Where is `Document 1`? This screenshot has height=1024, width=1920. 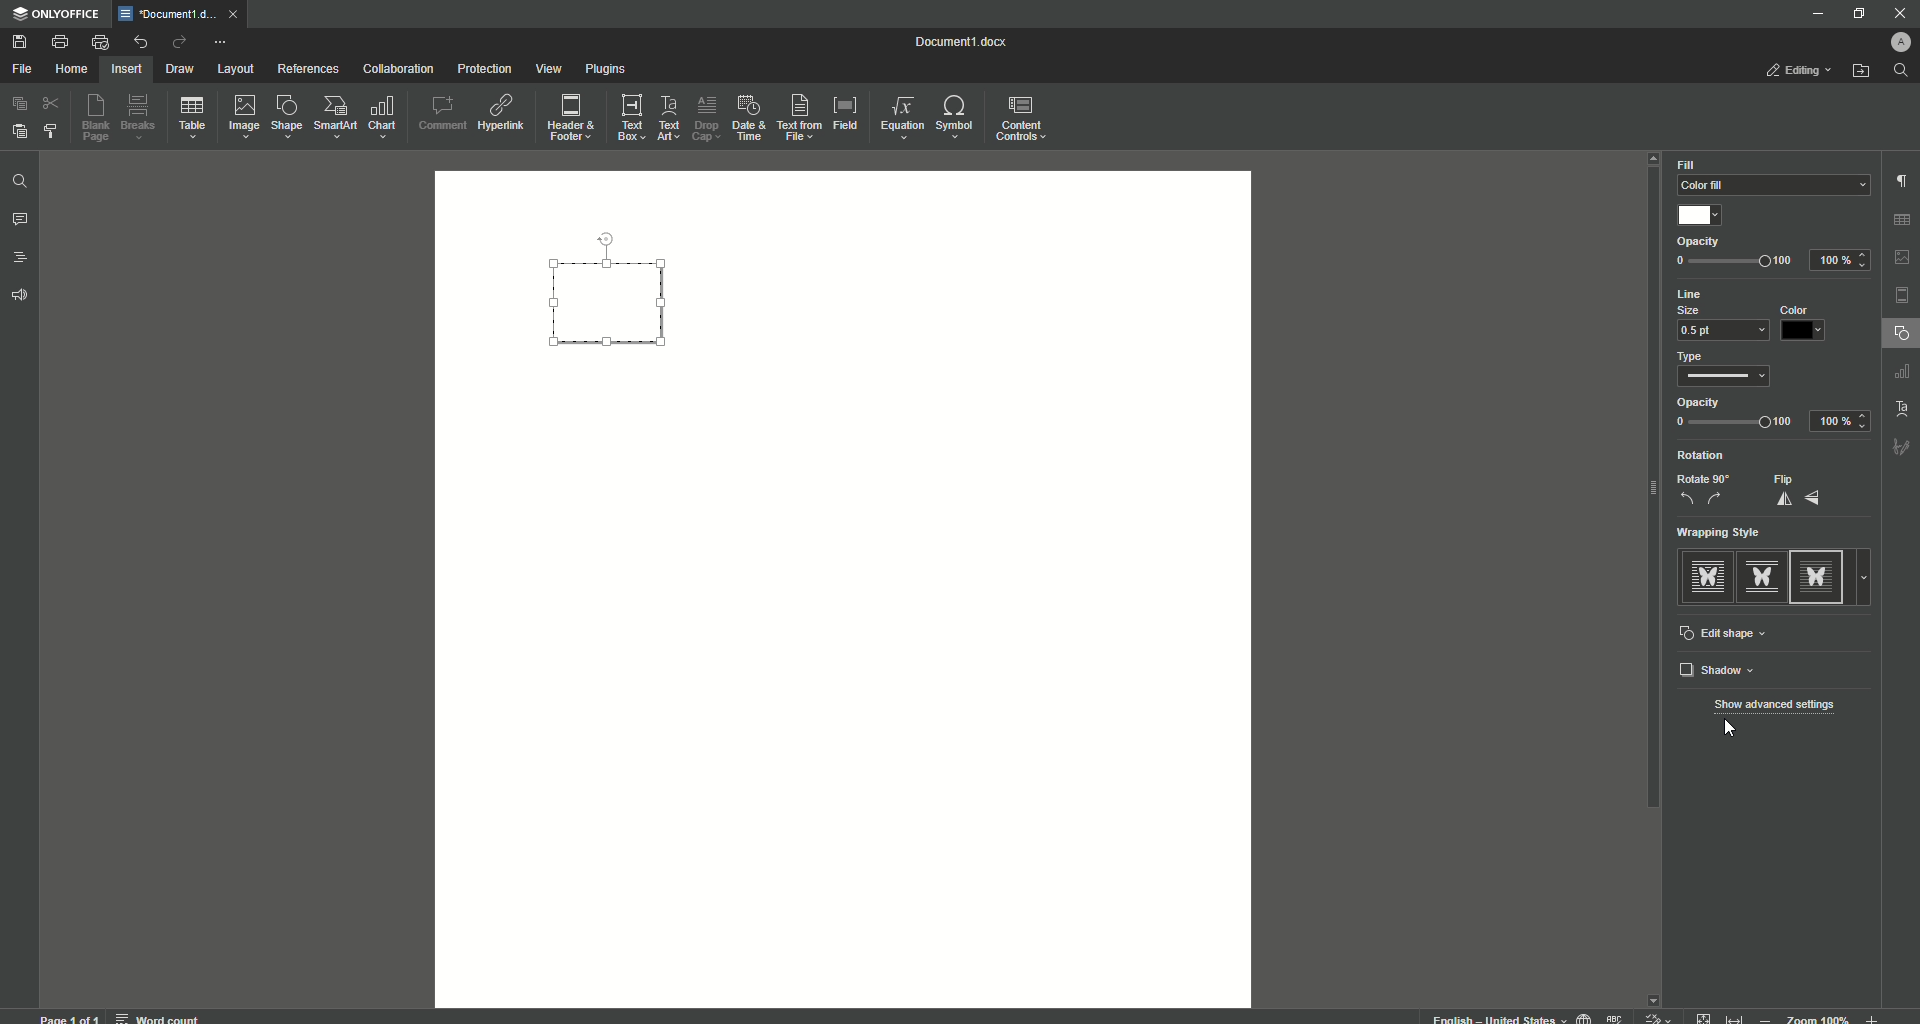
Document 1 is located at coordinates (973, 44).